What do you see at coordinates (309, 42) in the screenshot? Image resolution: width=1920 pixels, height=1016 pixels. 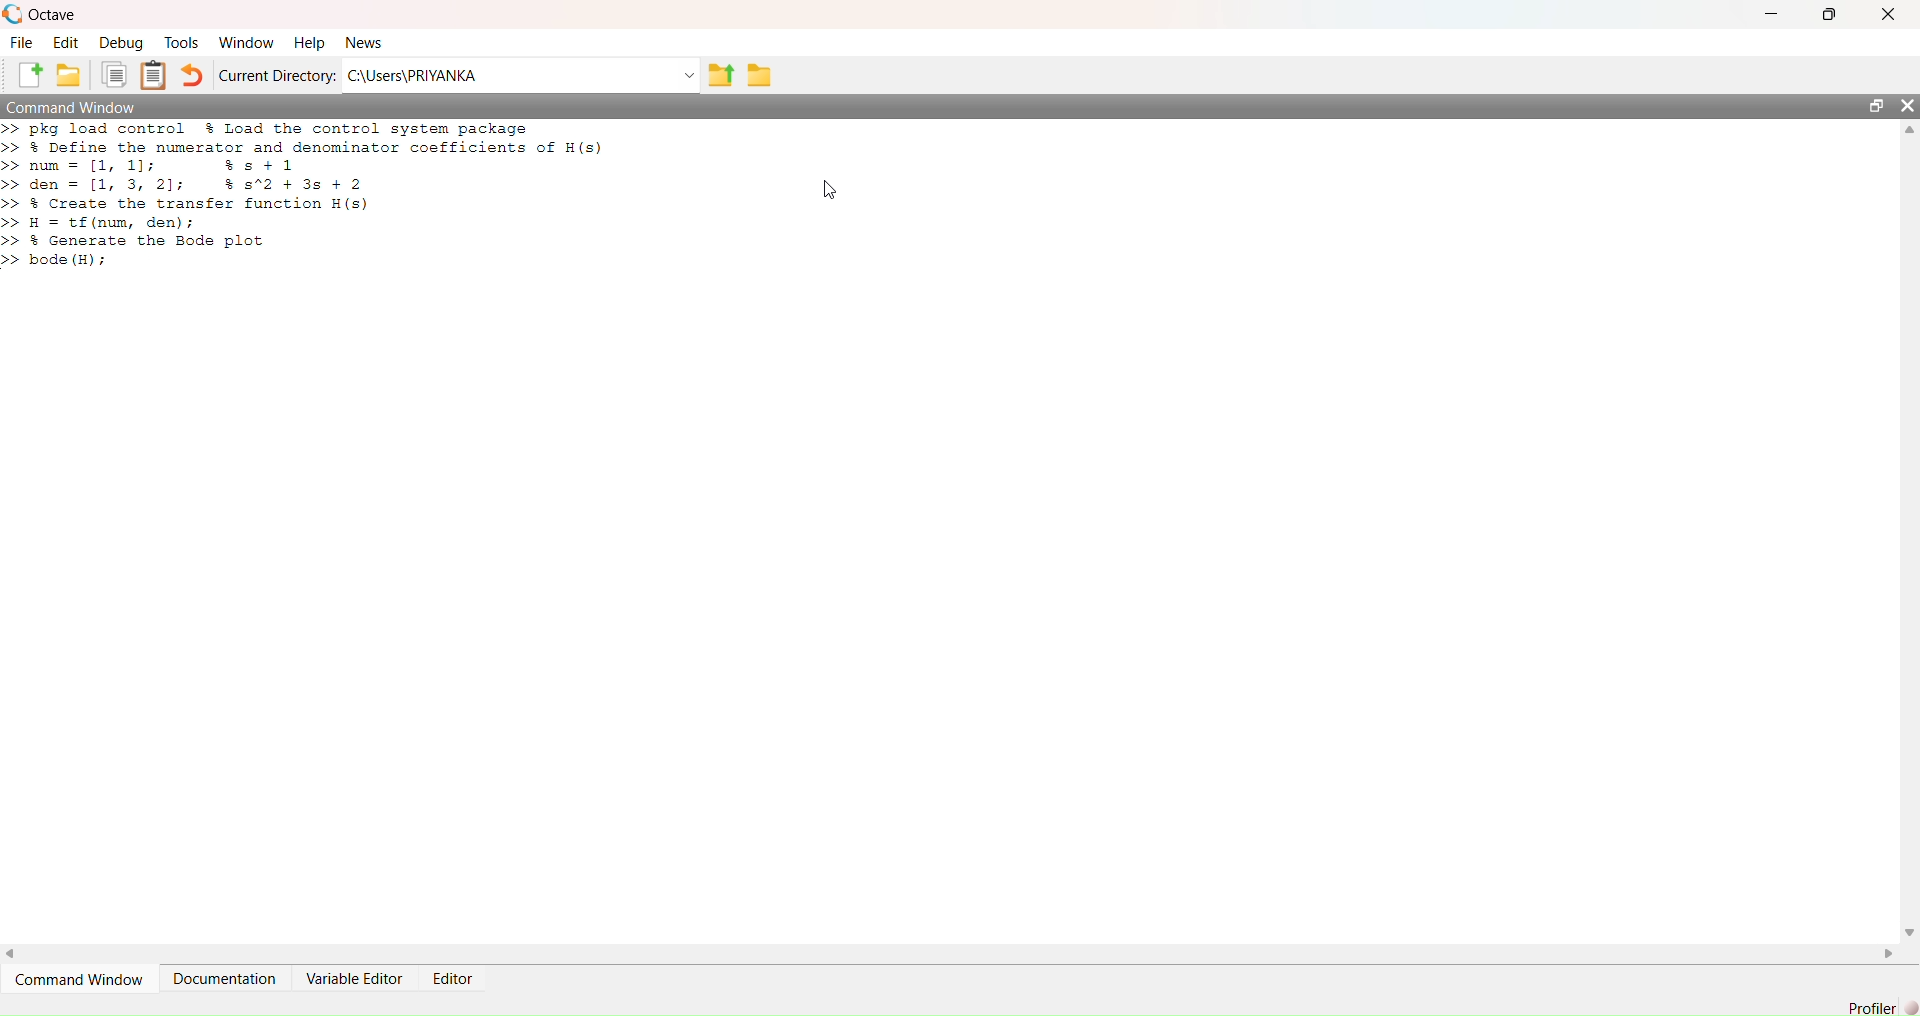 I see `Help` at bounding box center [309, 42].